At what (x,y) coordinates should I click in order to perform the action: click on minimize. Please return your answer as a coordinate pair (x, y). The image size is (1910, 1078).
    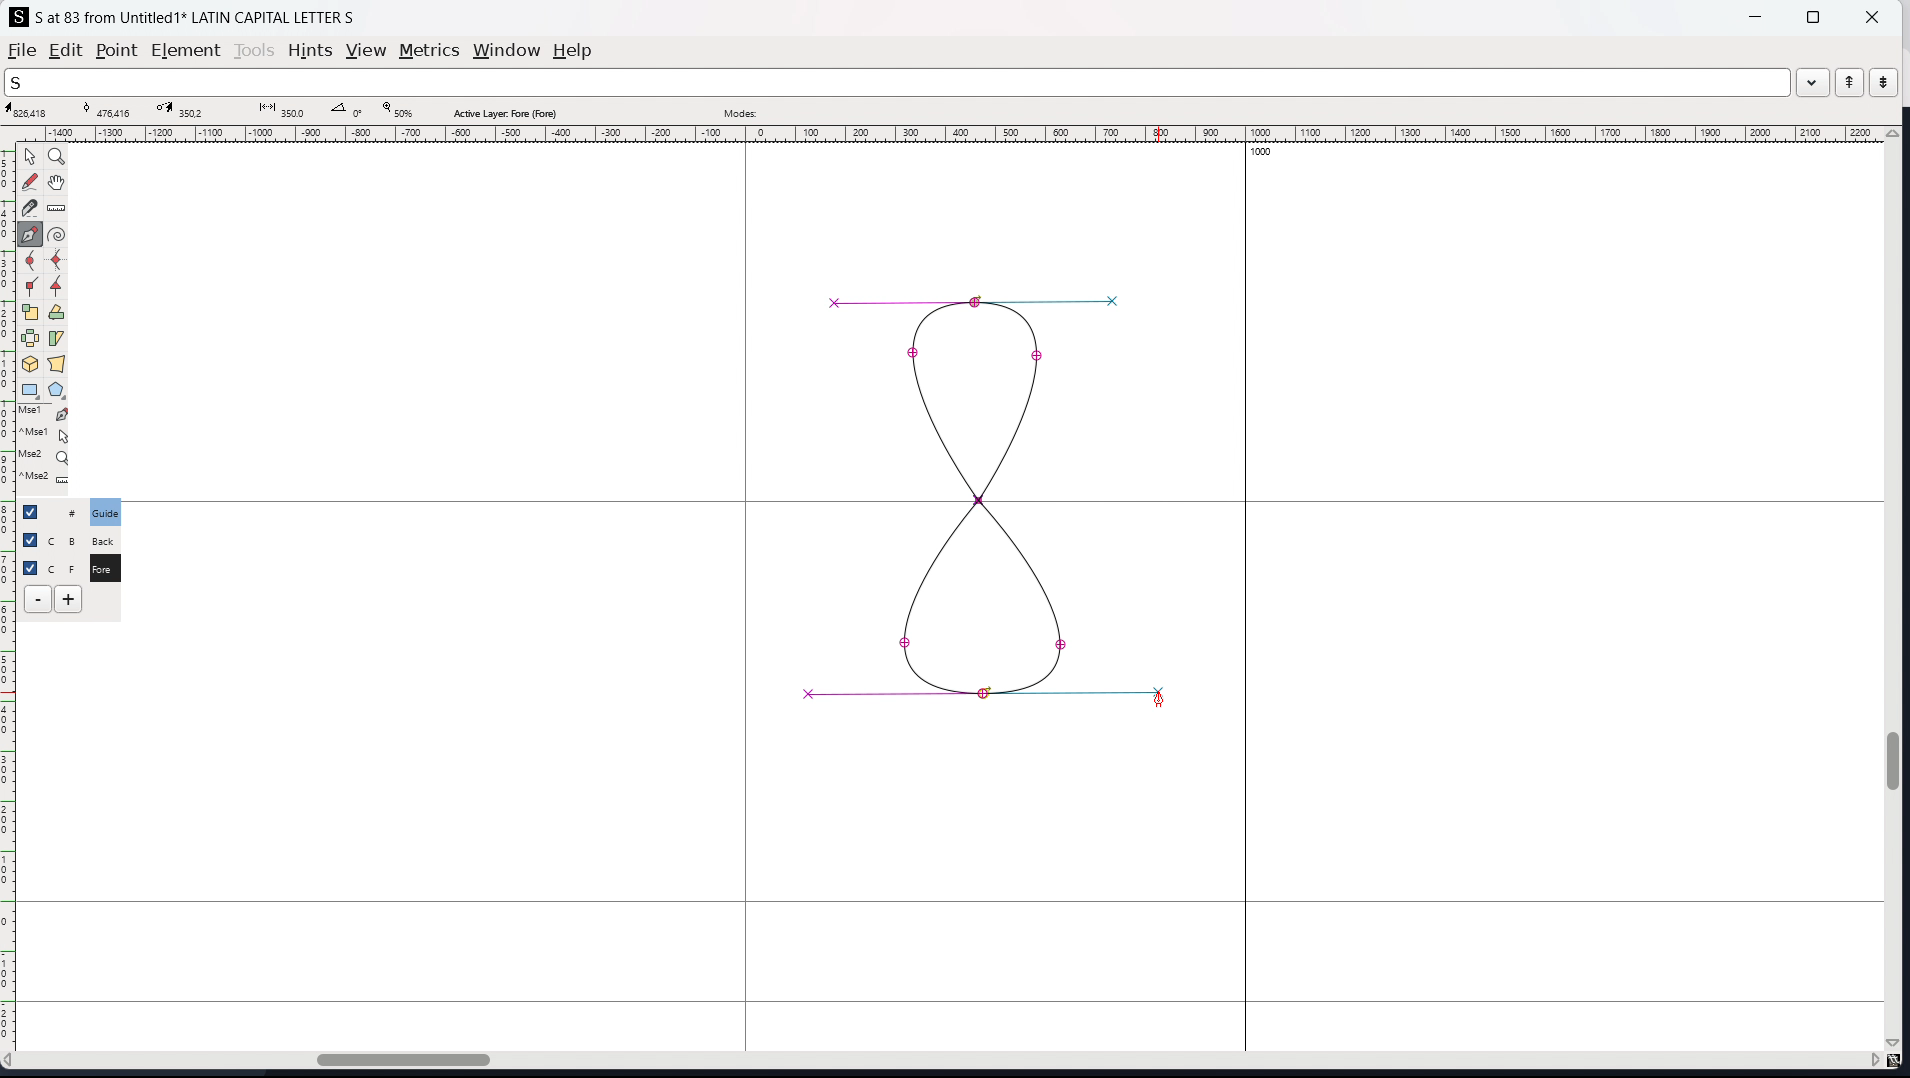
    Looking at the image, I should click on (1758, 15).